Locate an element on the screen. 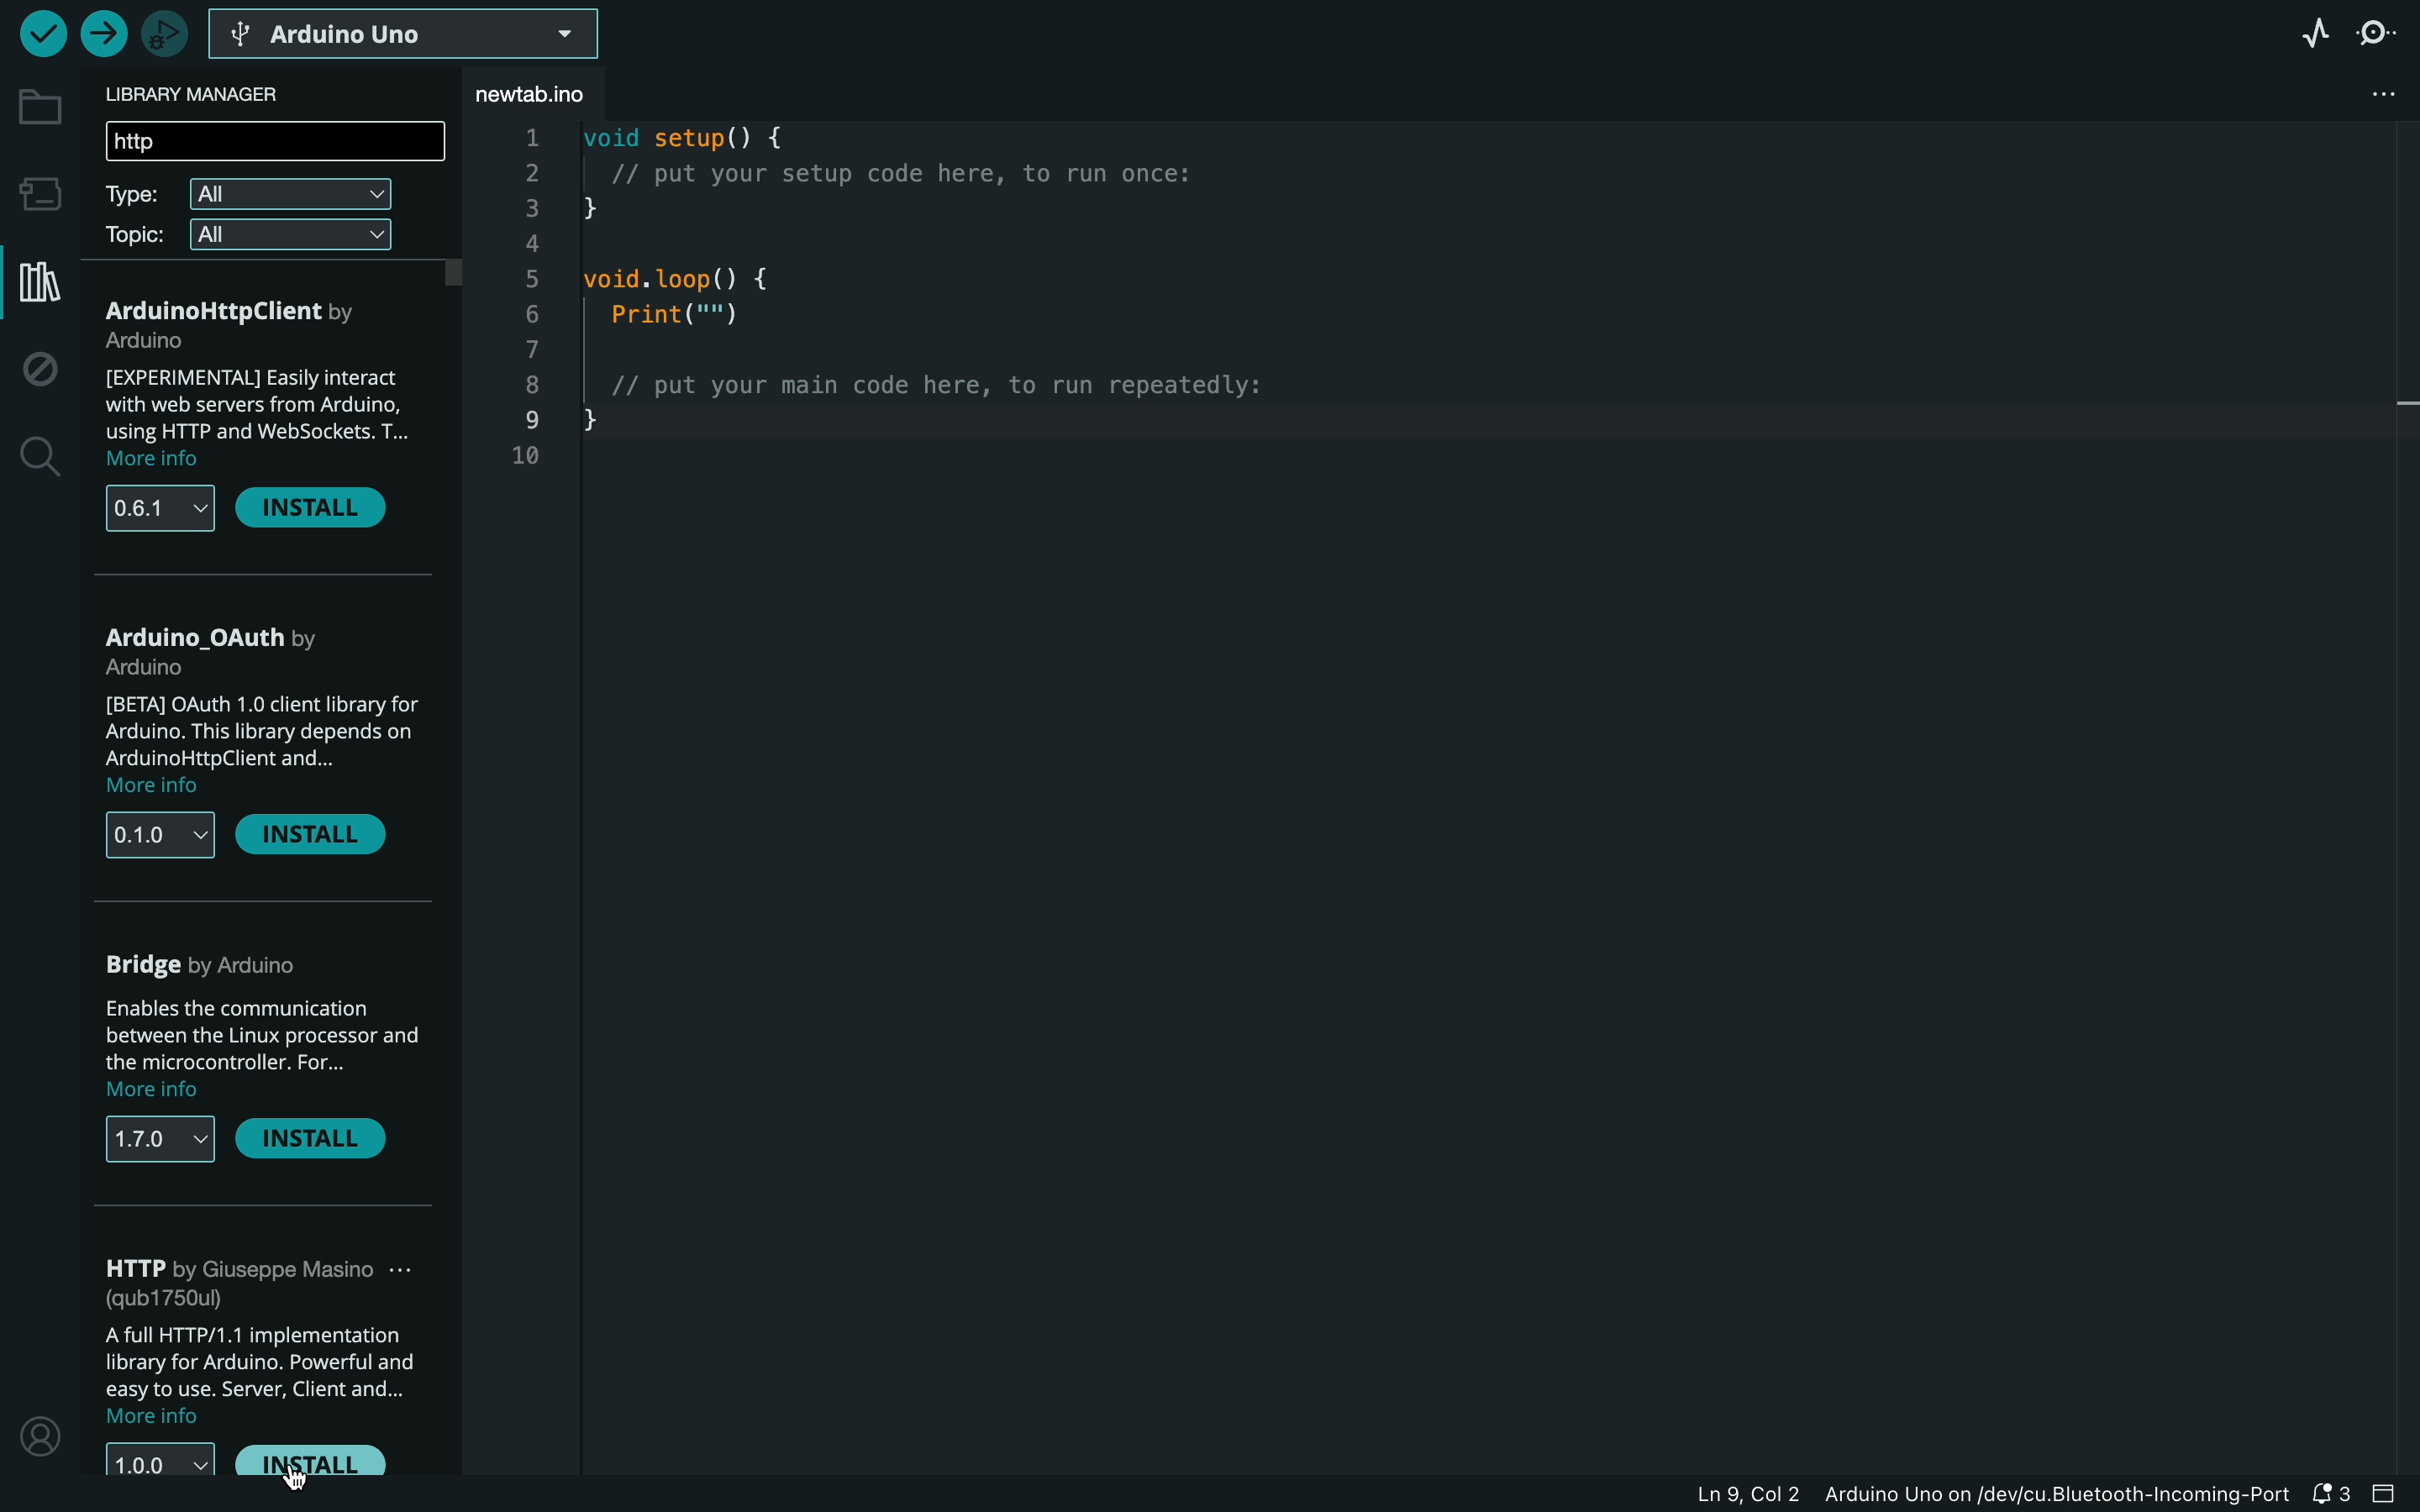 This screenshot has width=2420, height=1512. description is located at coordinates (262, 401).